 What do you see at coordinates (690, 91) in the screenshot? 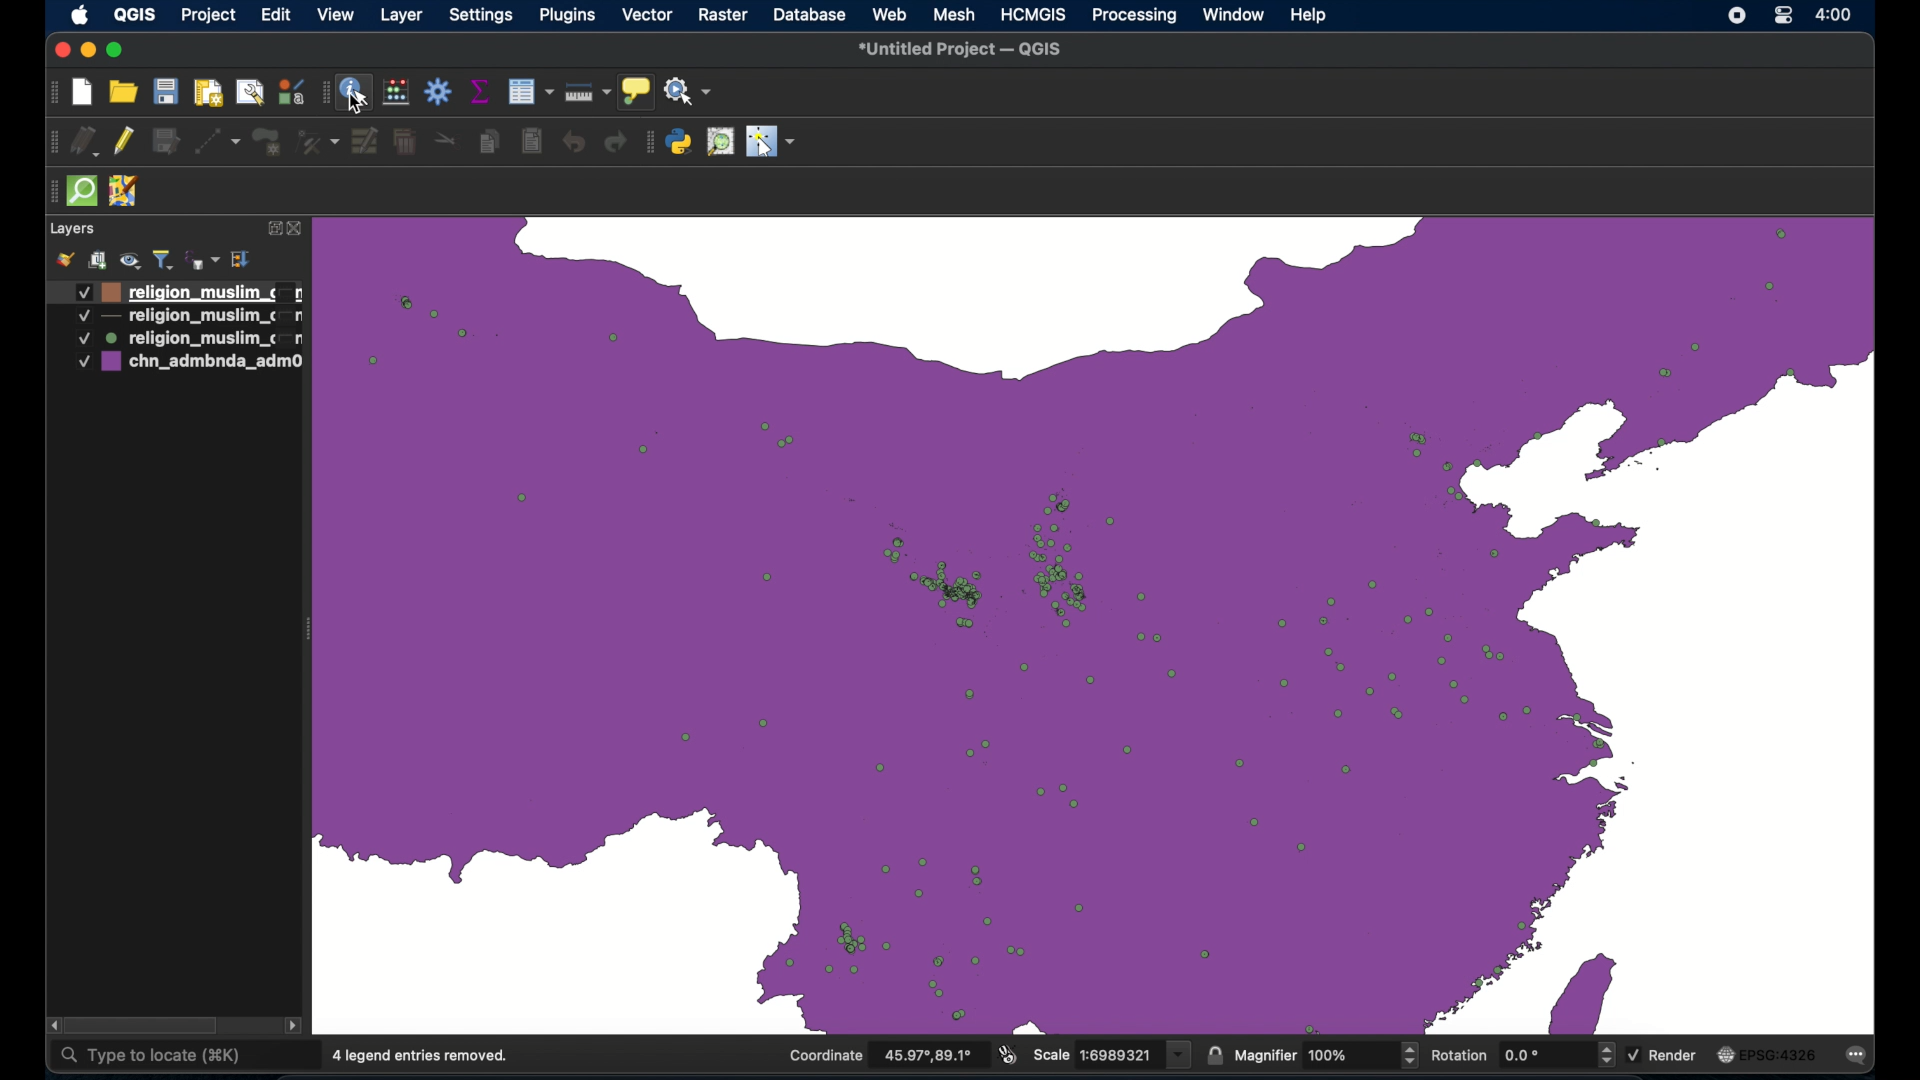
I see `no action selected` at bounding box center [690, 91].